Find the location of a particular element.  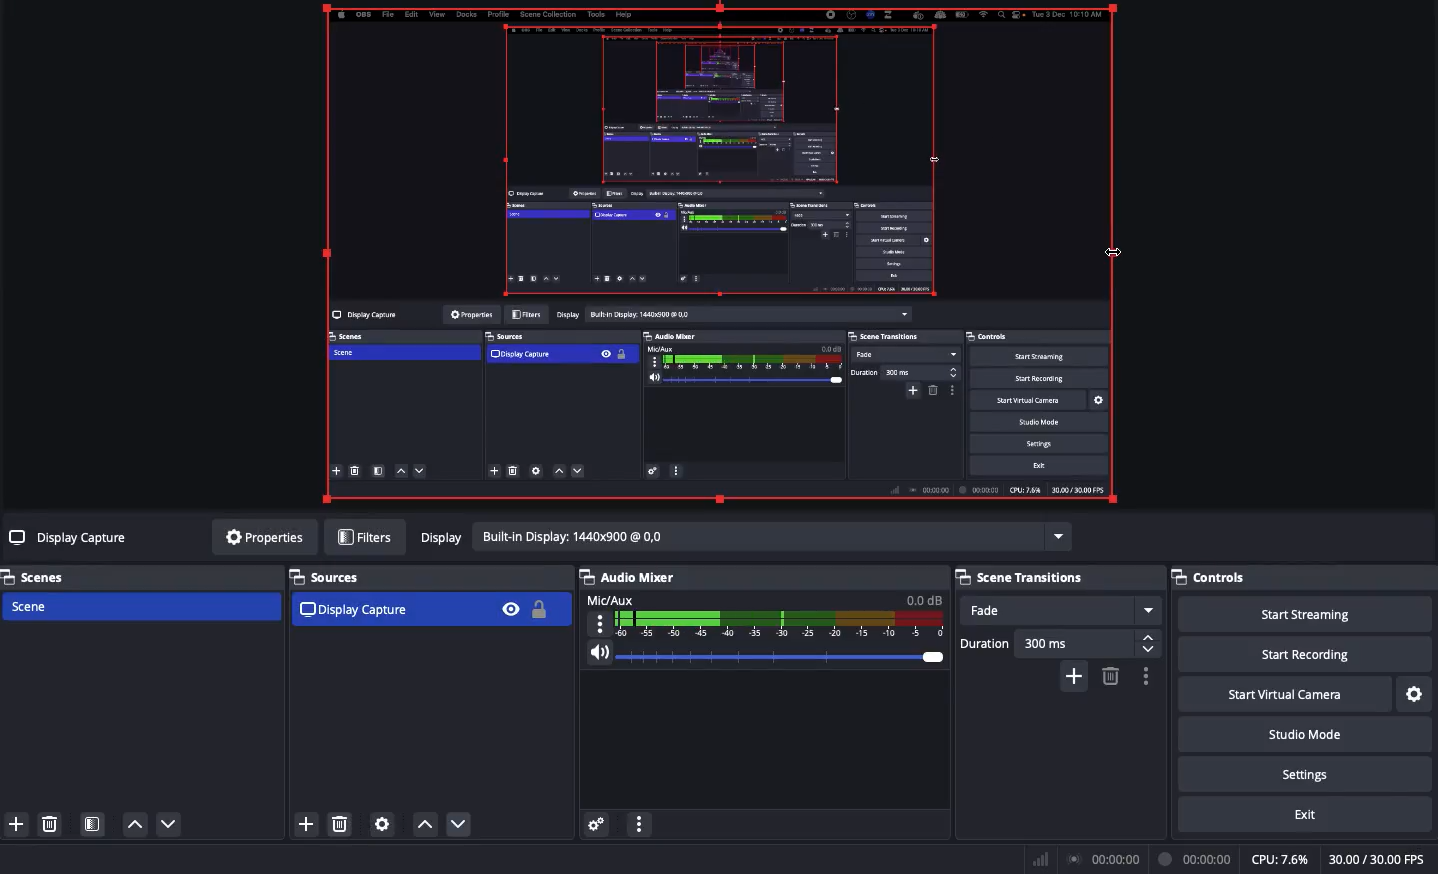

Scene filter is located at coordinates (93, 826).